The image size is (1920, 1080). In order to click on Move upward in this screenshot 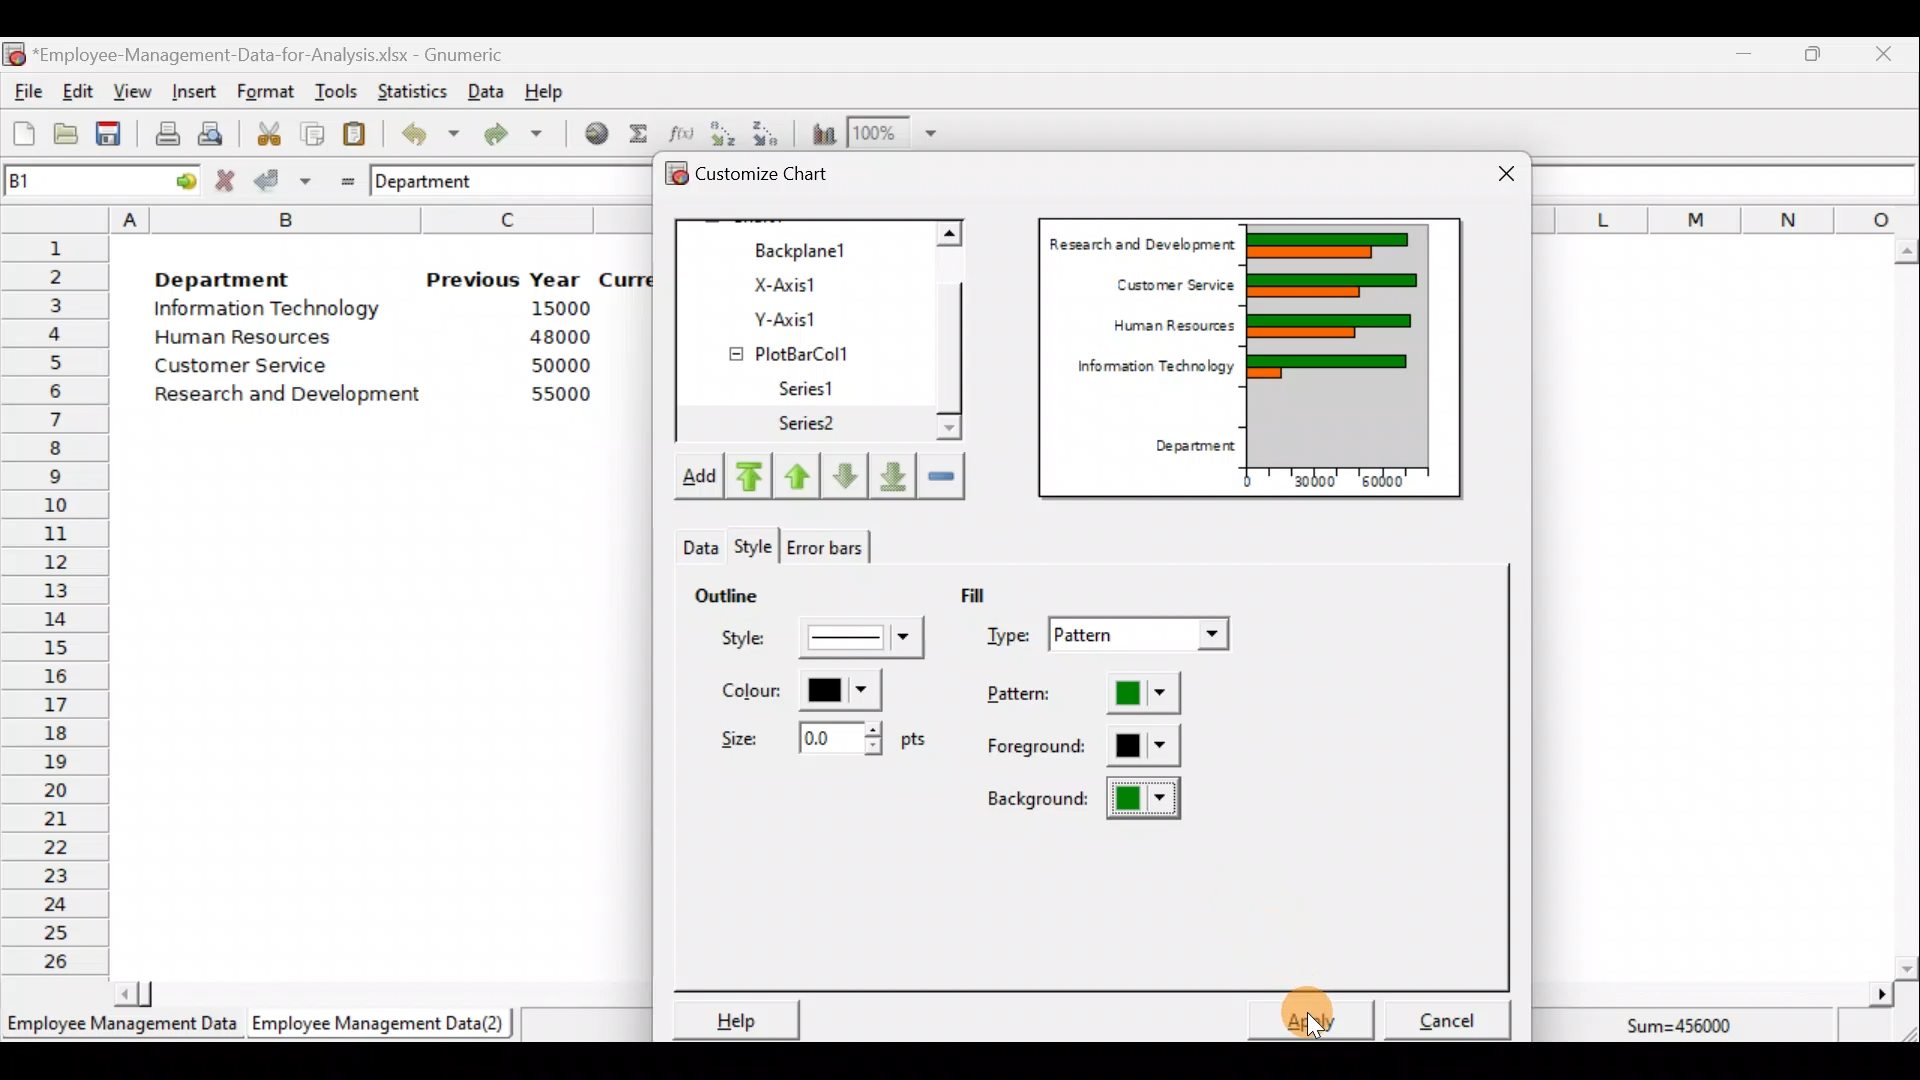, I will do `click(746, 477)`.